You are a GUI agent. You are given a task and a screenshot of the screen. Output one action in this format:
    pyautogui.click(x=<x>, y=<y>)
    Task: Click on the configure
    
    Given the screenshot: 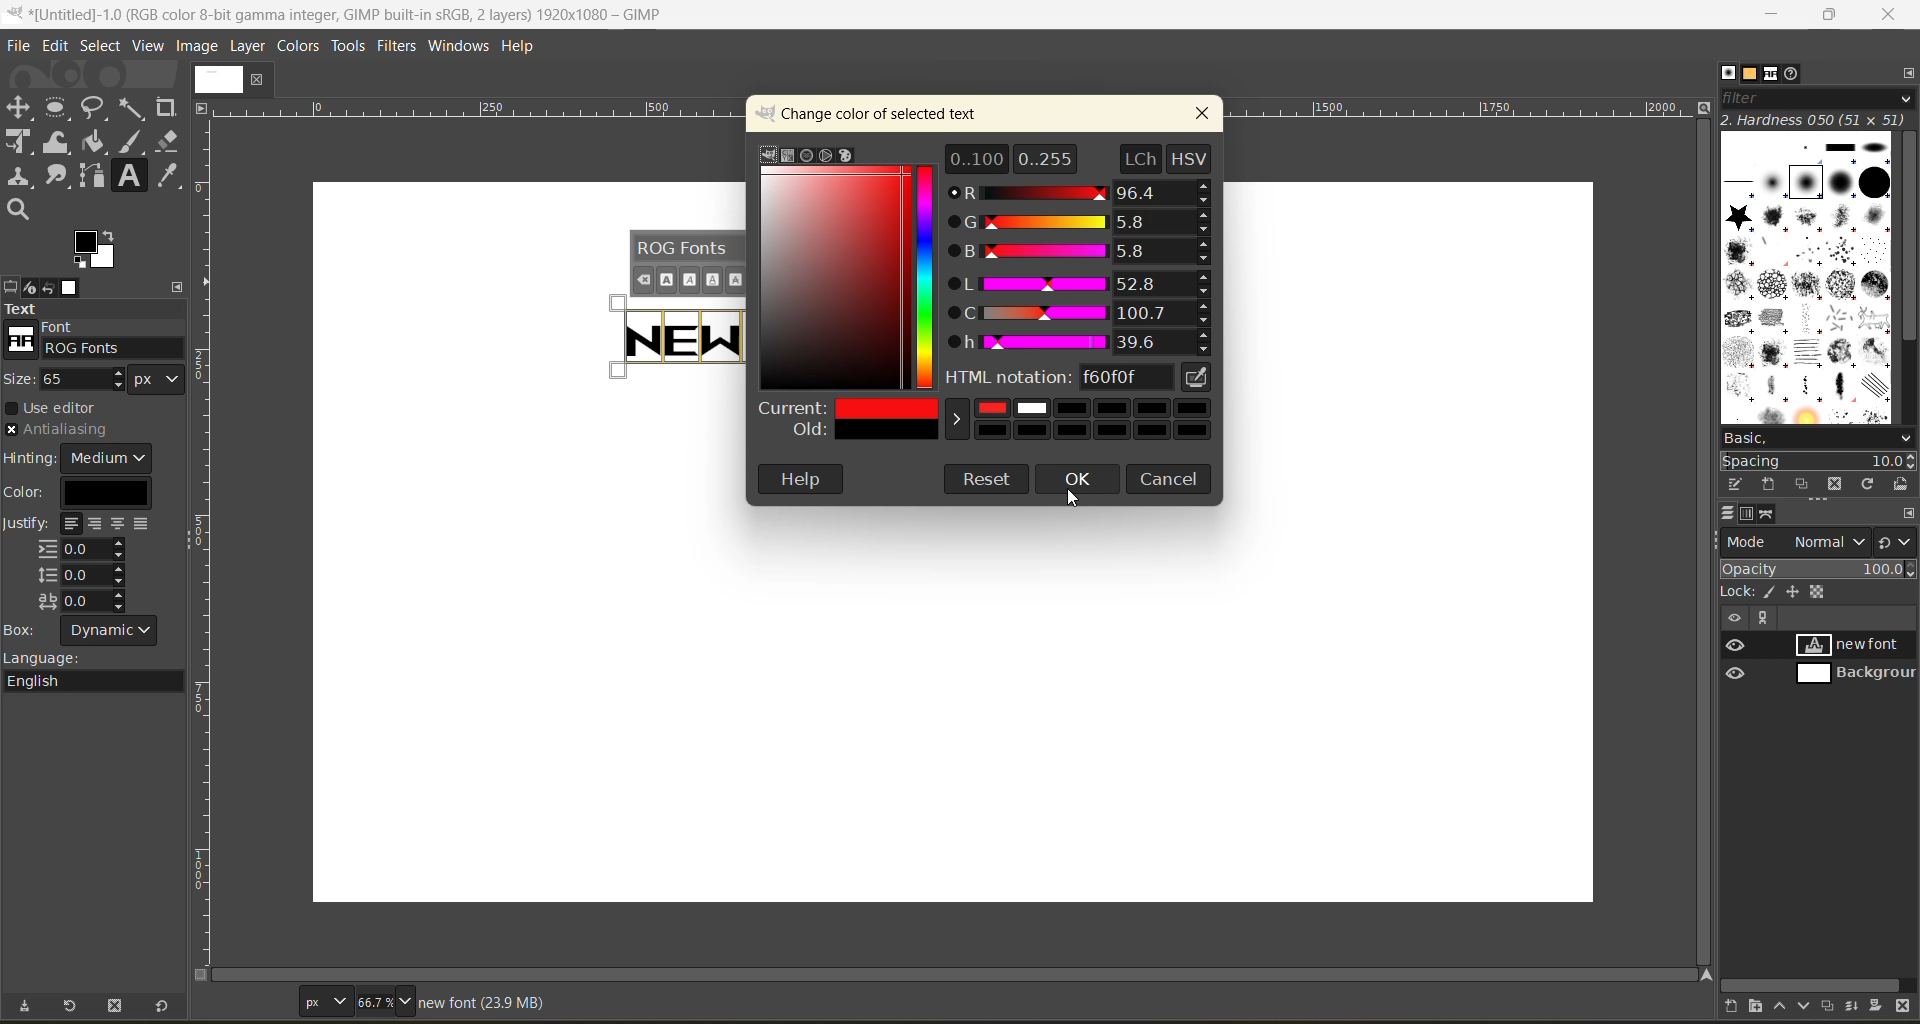 What is the action you would take?
    pyautogui.click(x=1908, y=76)
    